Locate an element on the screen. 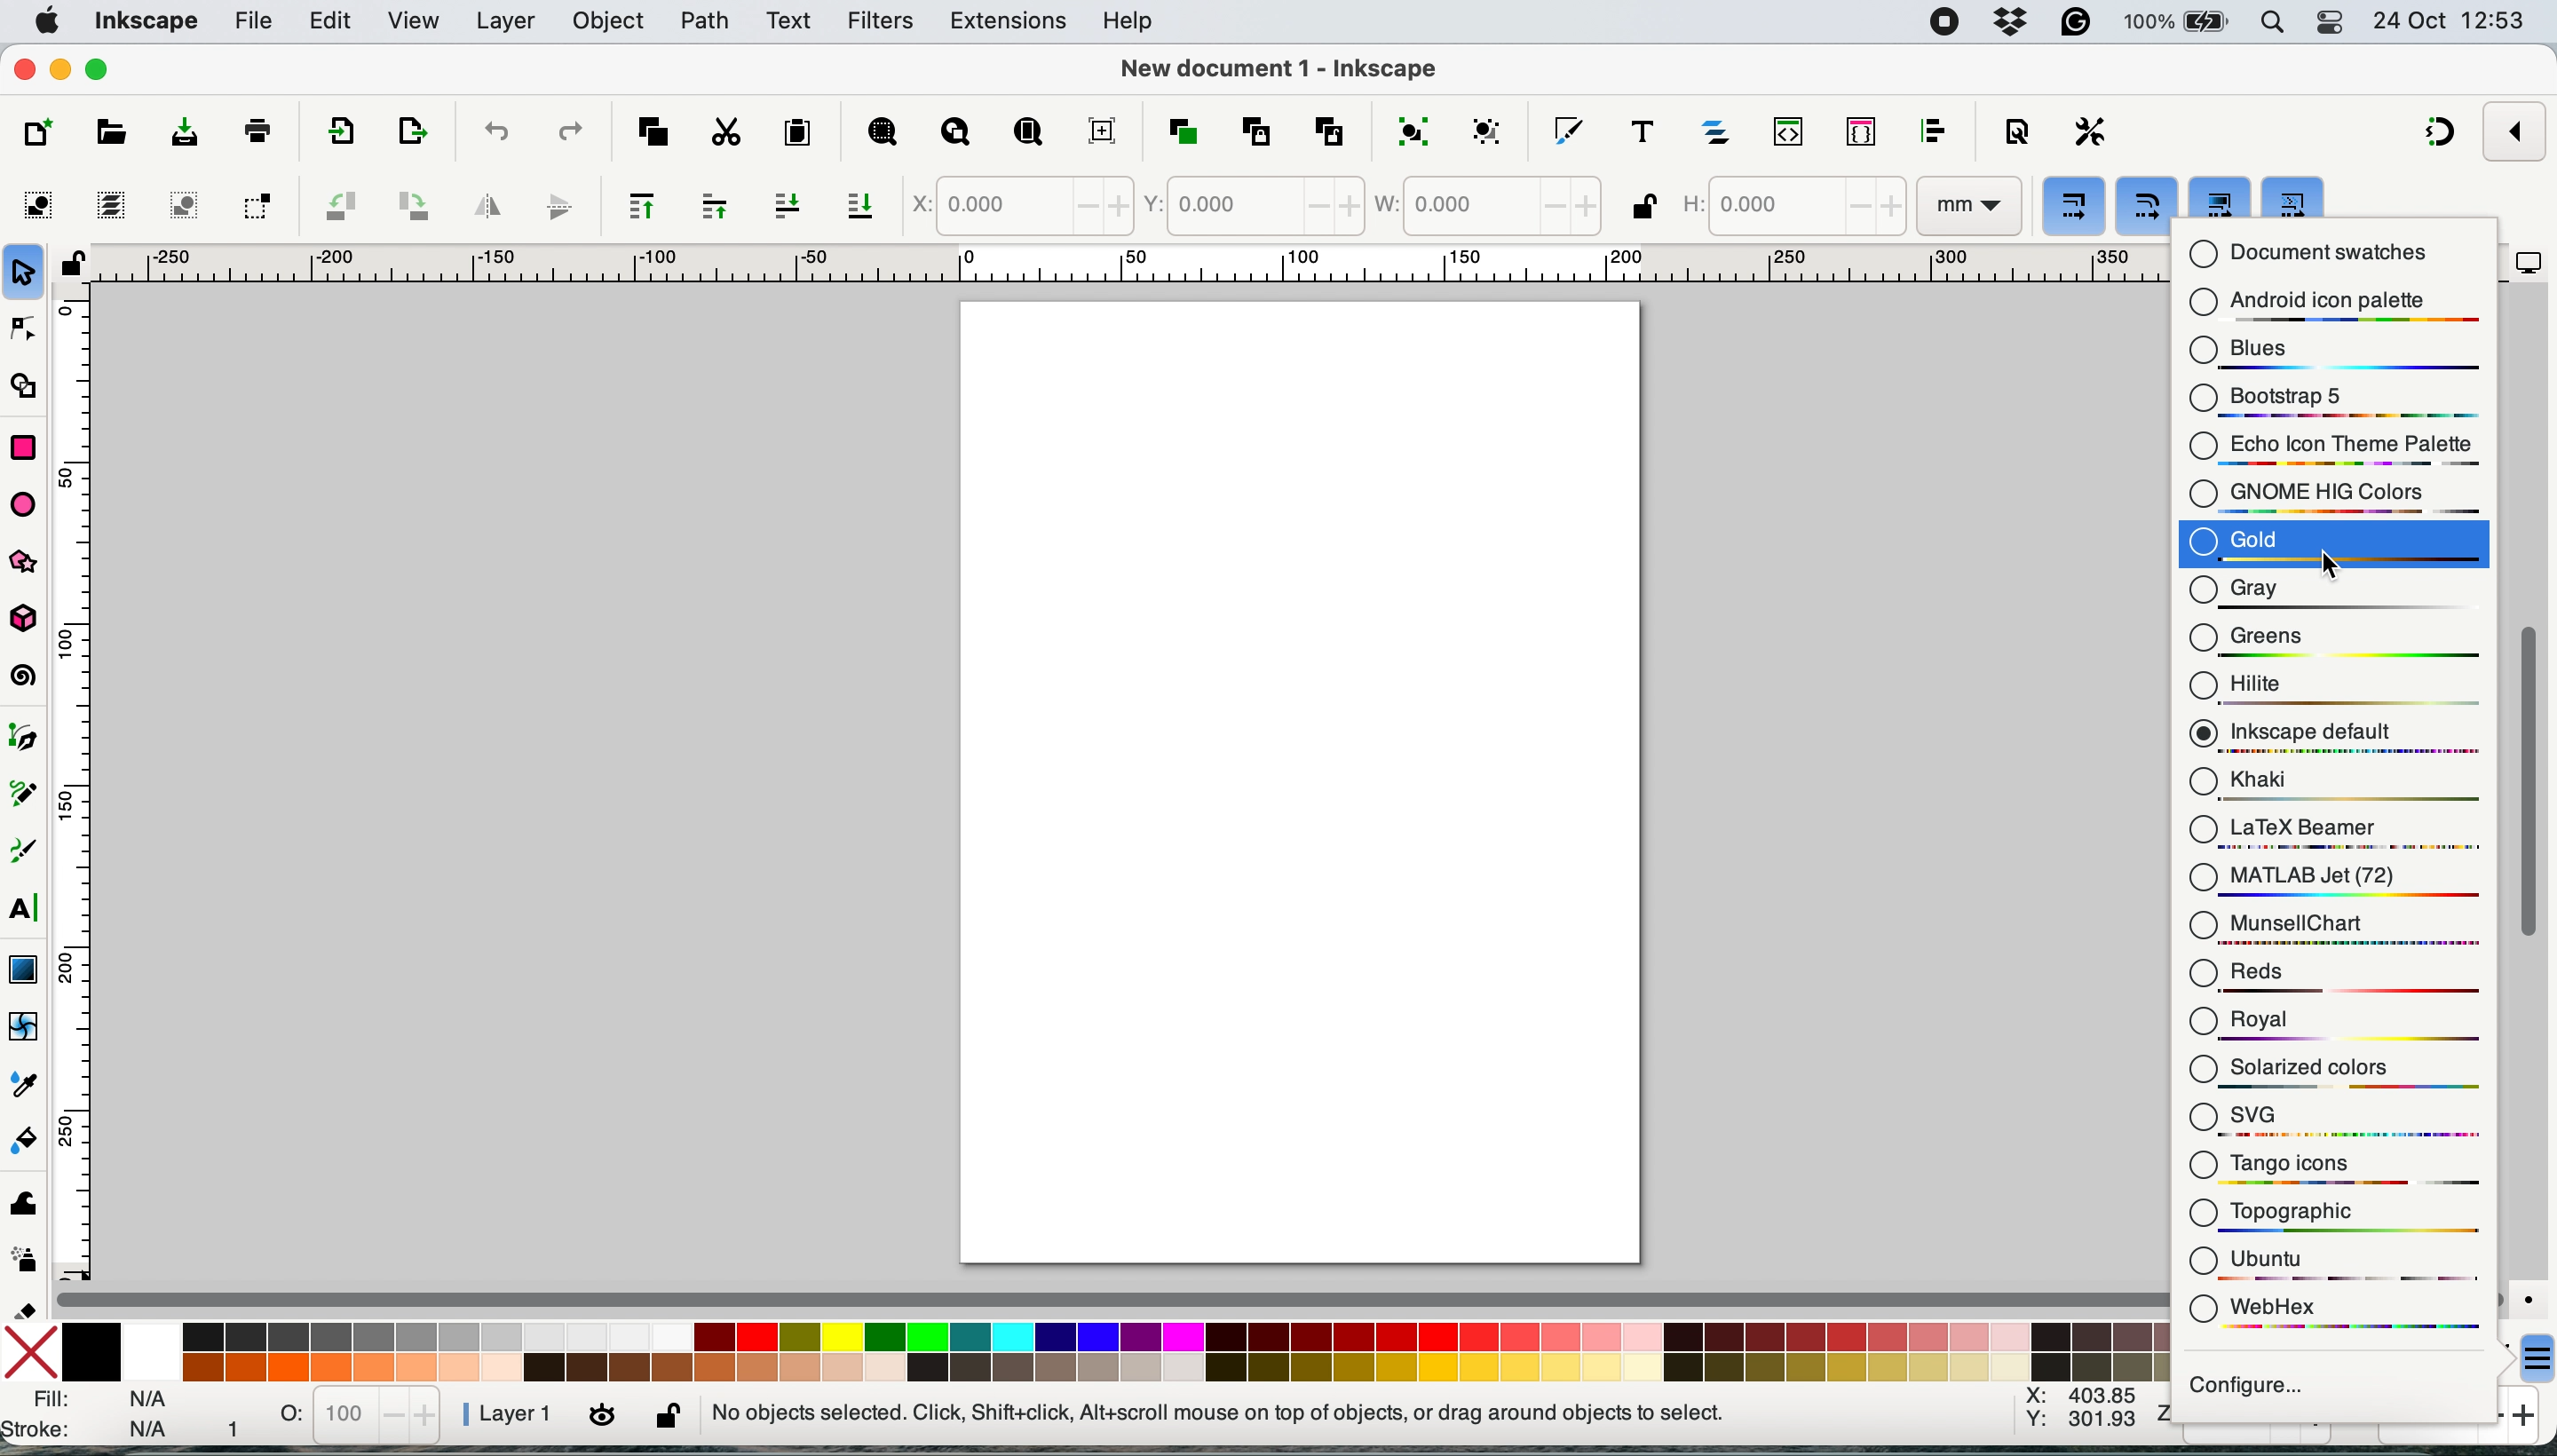 Image resolution: width=2557 pixels, height=1456 pixels. control center is located at coordinates (2331, 23).